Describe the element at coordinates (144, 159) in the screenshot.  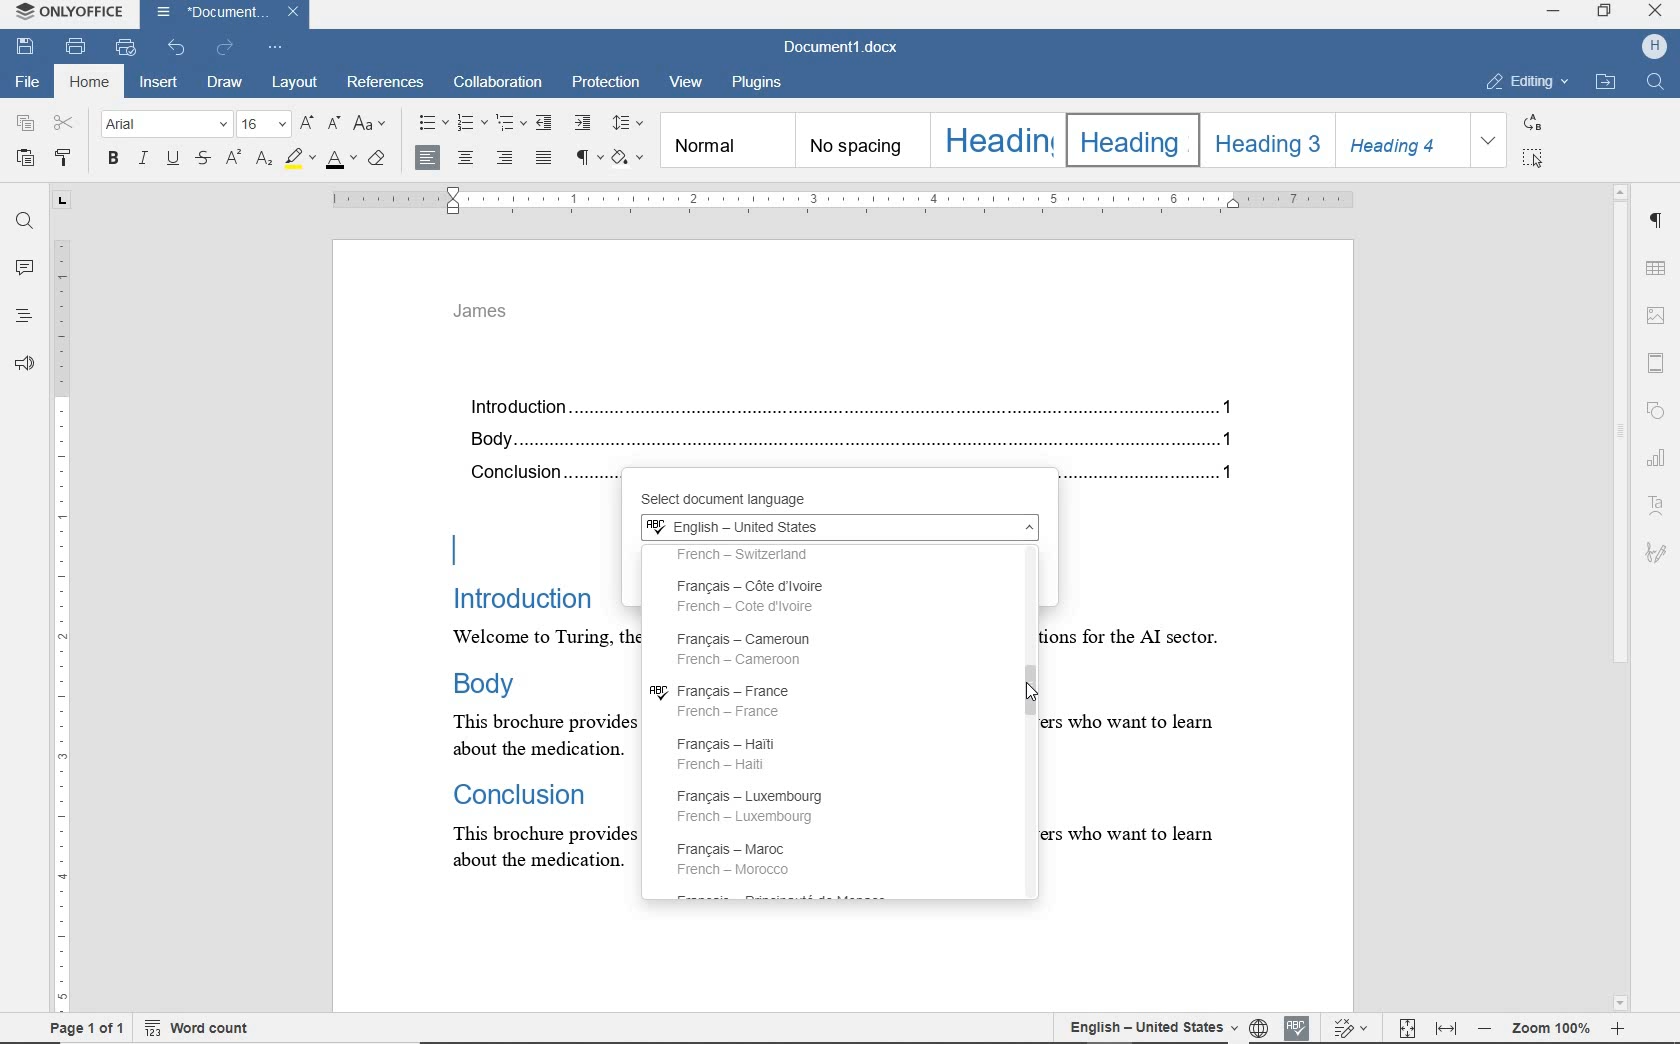
I see `italic` at that location.